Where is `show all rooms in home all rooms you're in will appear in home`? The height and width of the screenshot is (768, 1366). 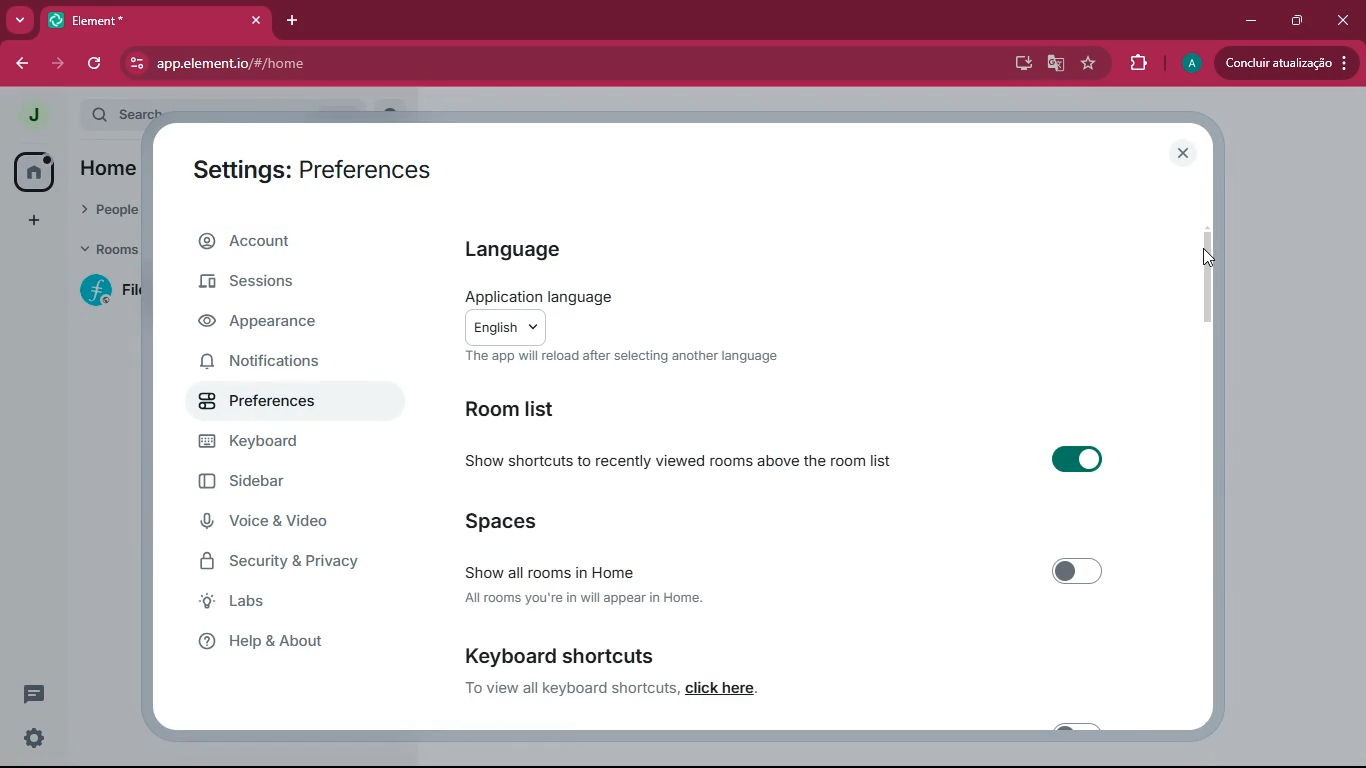 show all rooms in home all rooms you're in will appear in home is located at coordinates (610, 583).